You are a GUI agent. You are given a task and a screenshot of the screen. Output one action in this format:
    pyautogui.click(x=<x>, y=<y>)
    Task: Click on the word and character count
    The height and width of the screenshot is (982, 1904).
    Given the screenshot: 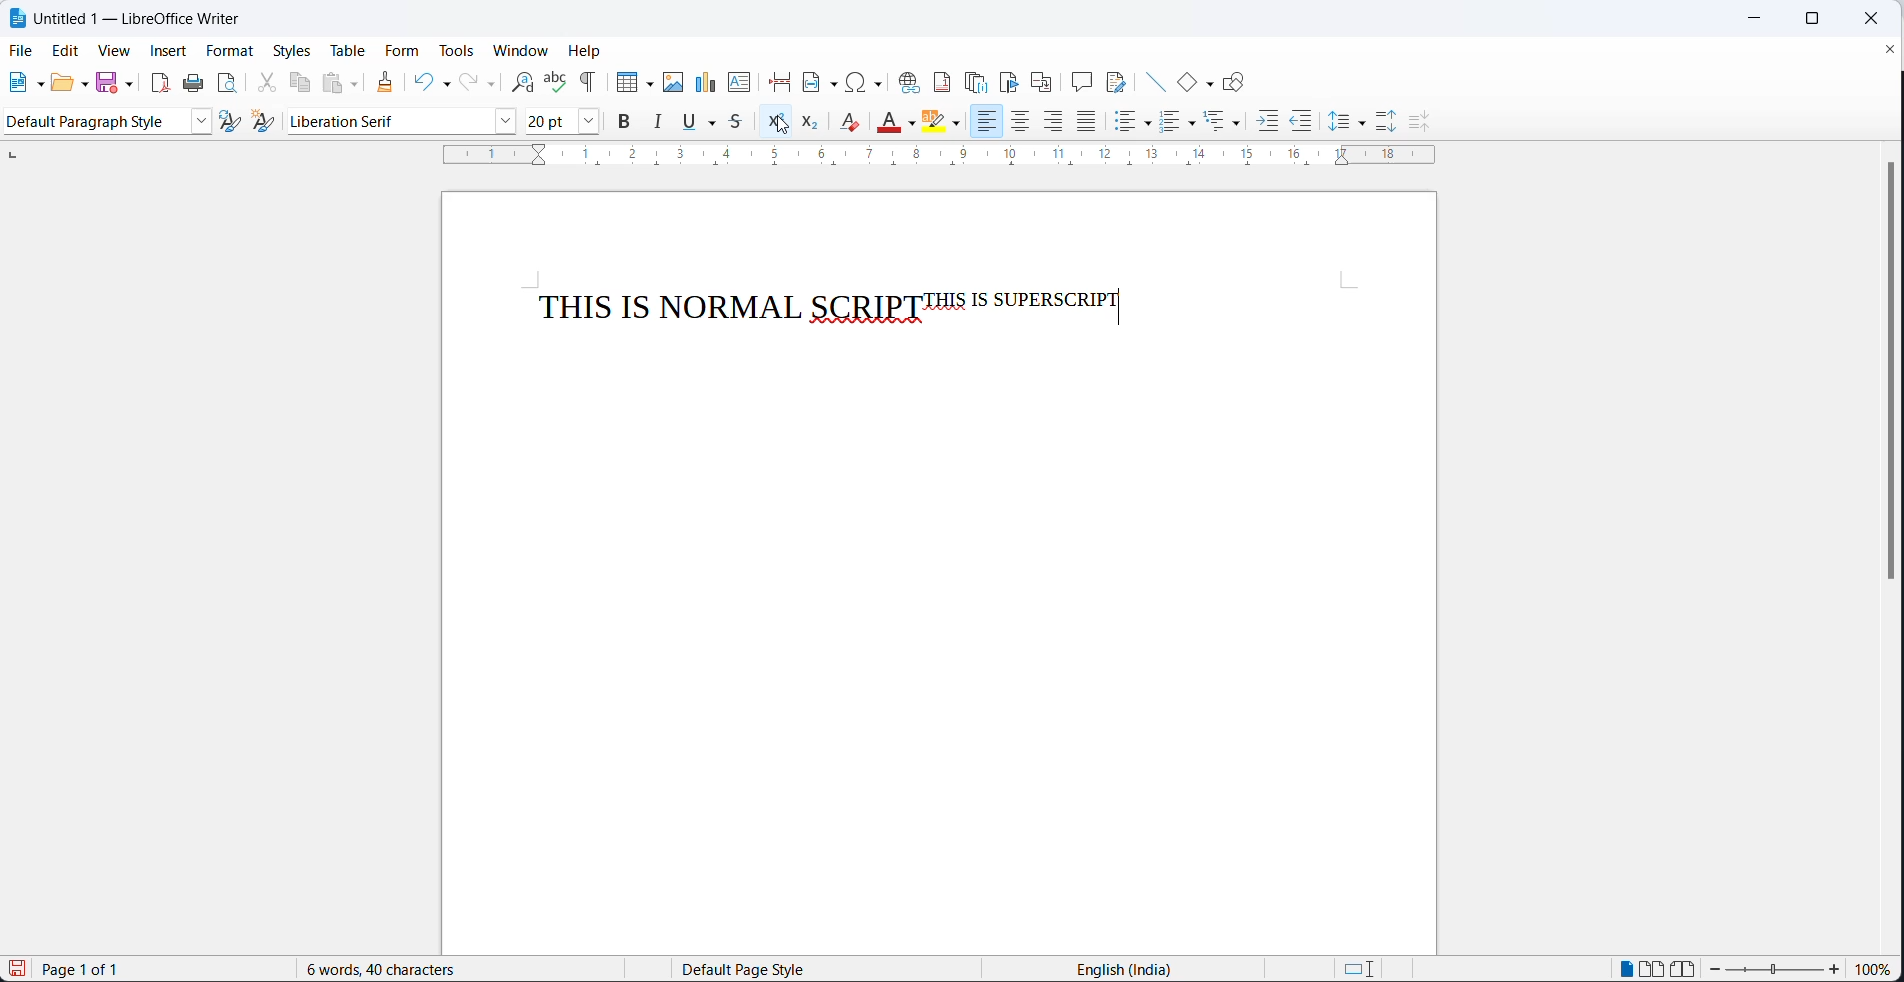 What is the action you would take?
    pyautogui.click(x=392, y=969)
    